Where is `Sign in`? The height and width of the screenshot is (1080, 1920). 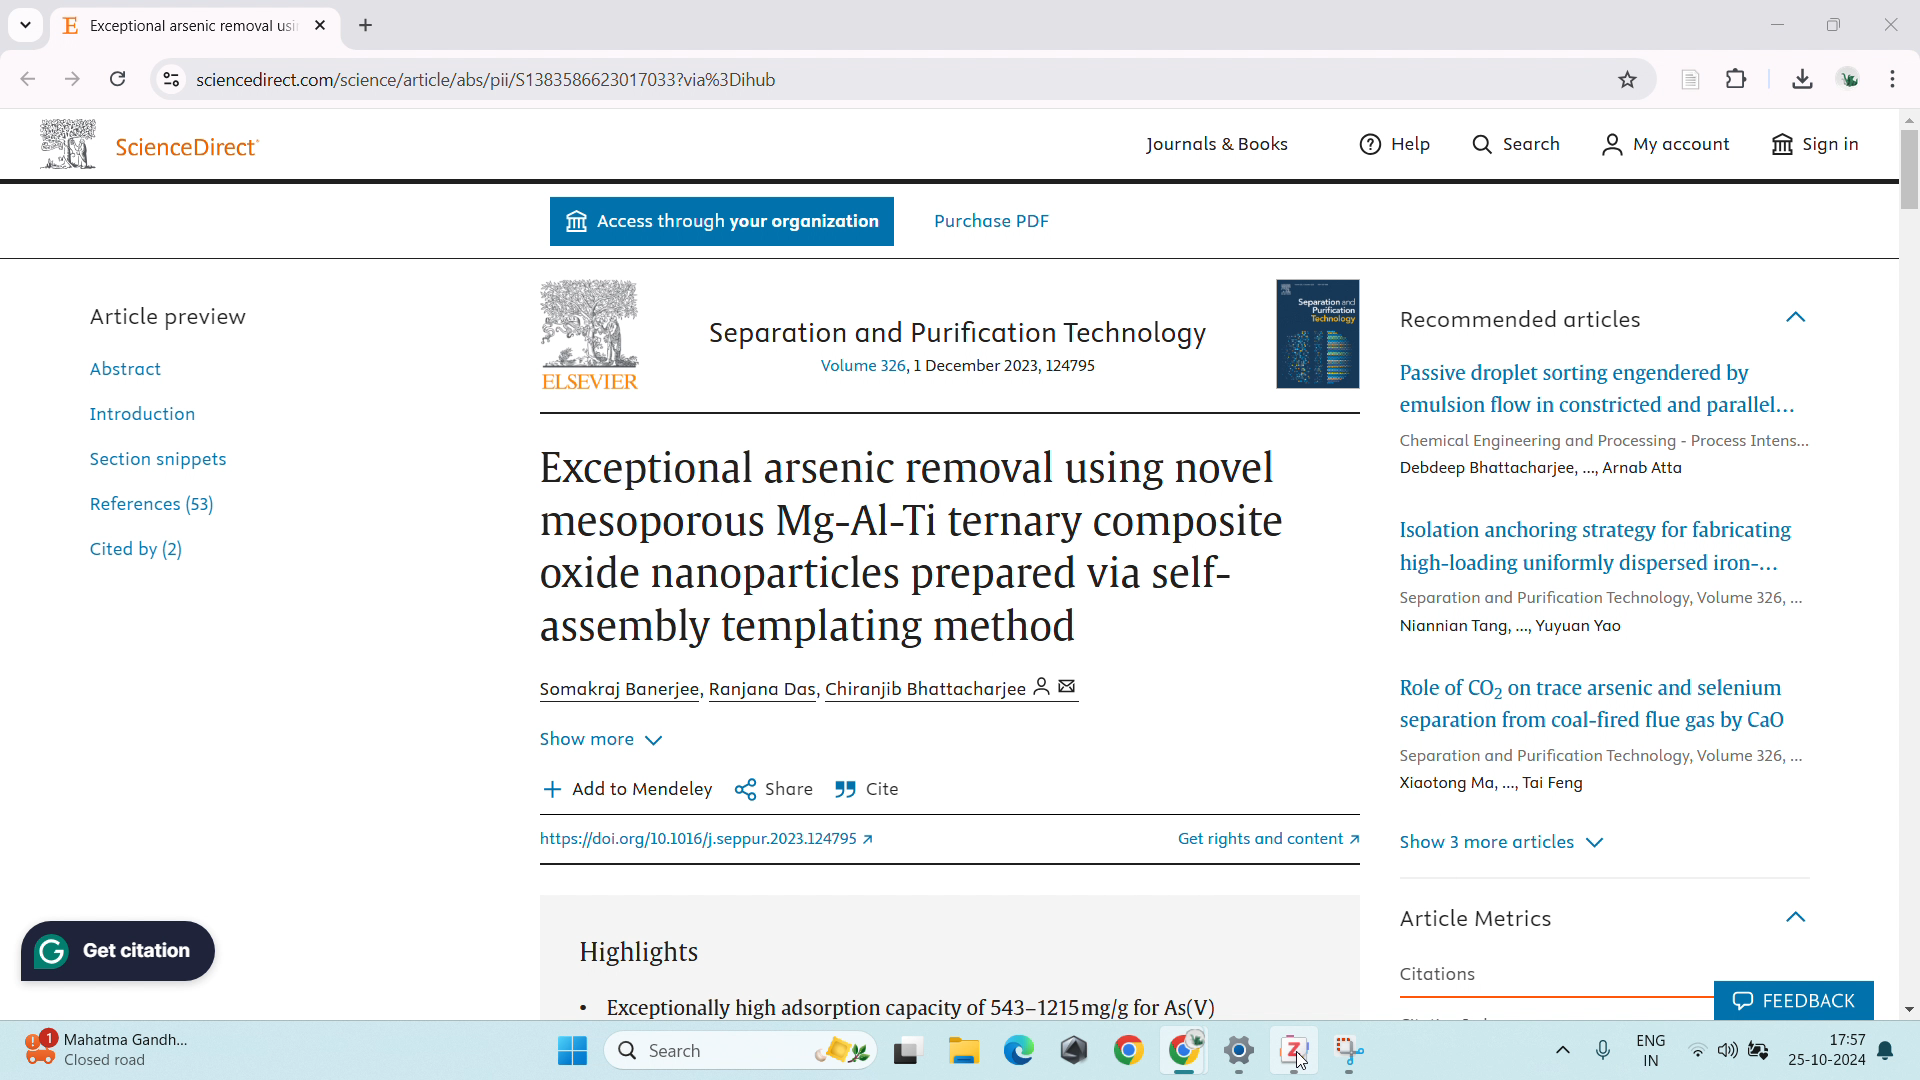 Sign in is located at coordinates (1811, 150).